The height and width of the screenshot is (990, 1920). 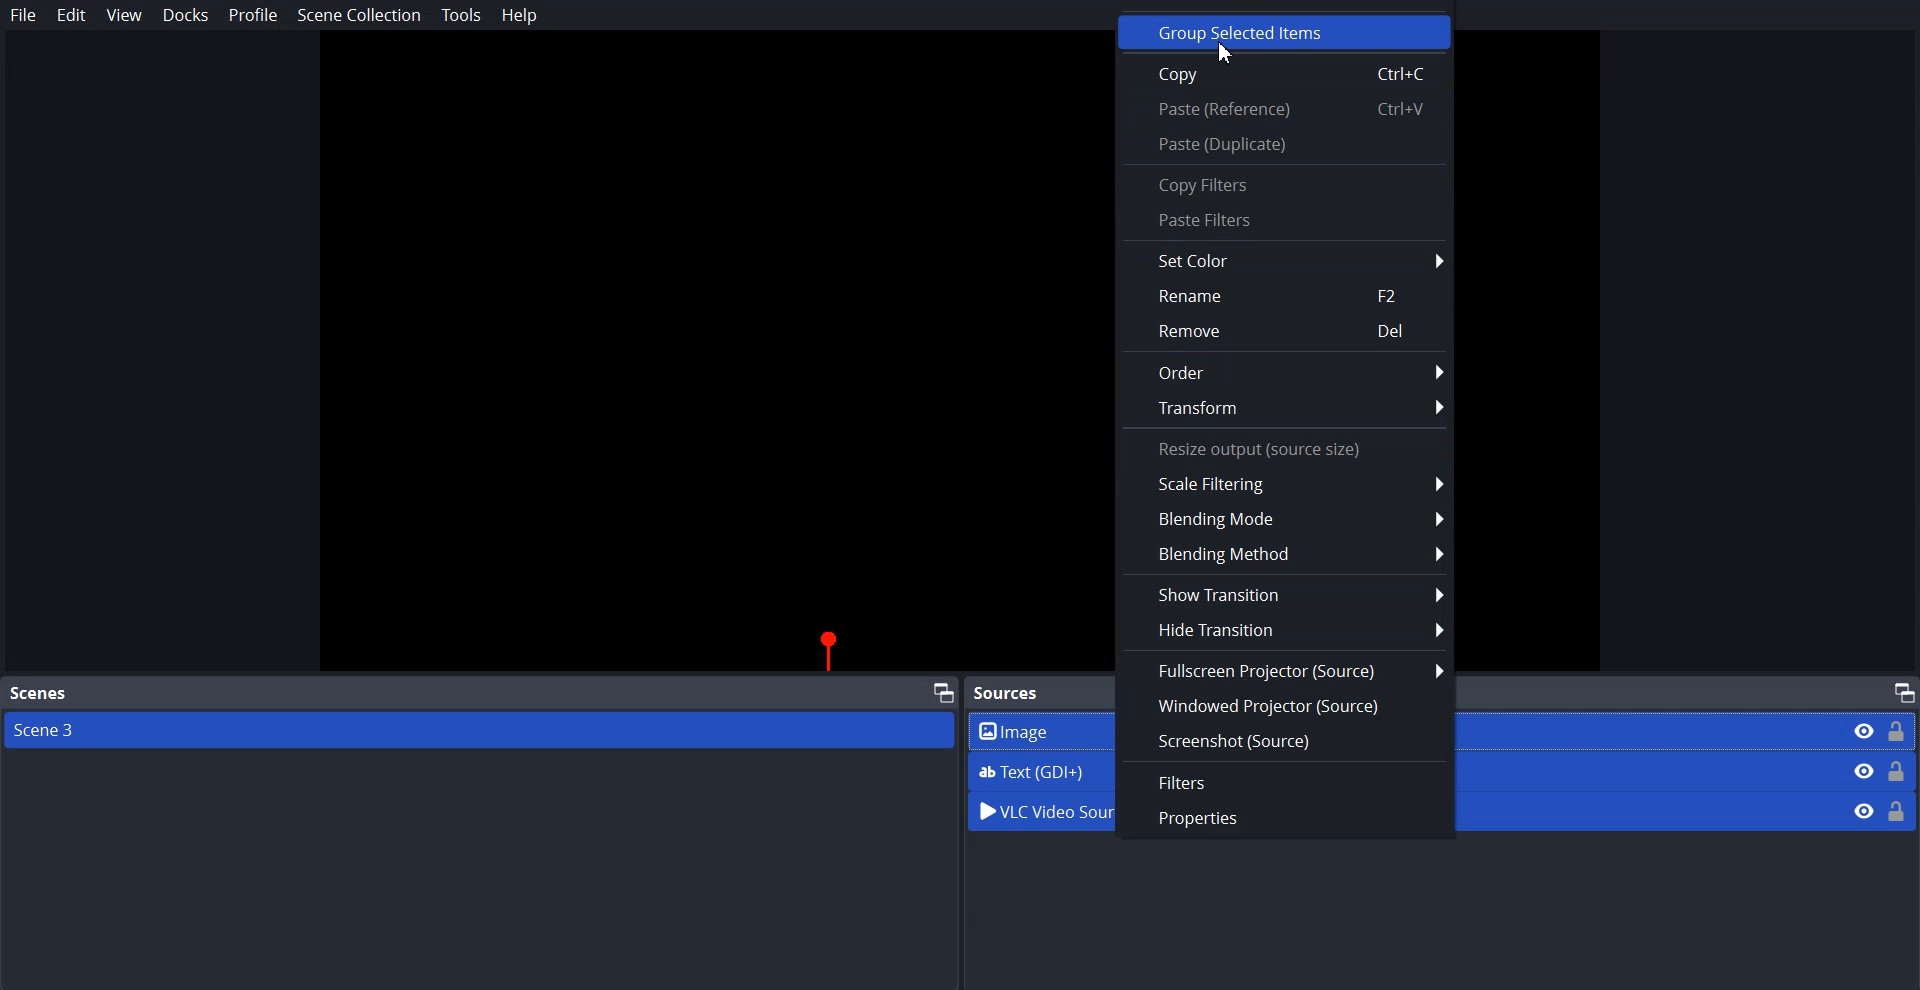 I want to click on Copy Filters, so click(x=1267, y=185).